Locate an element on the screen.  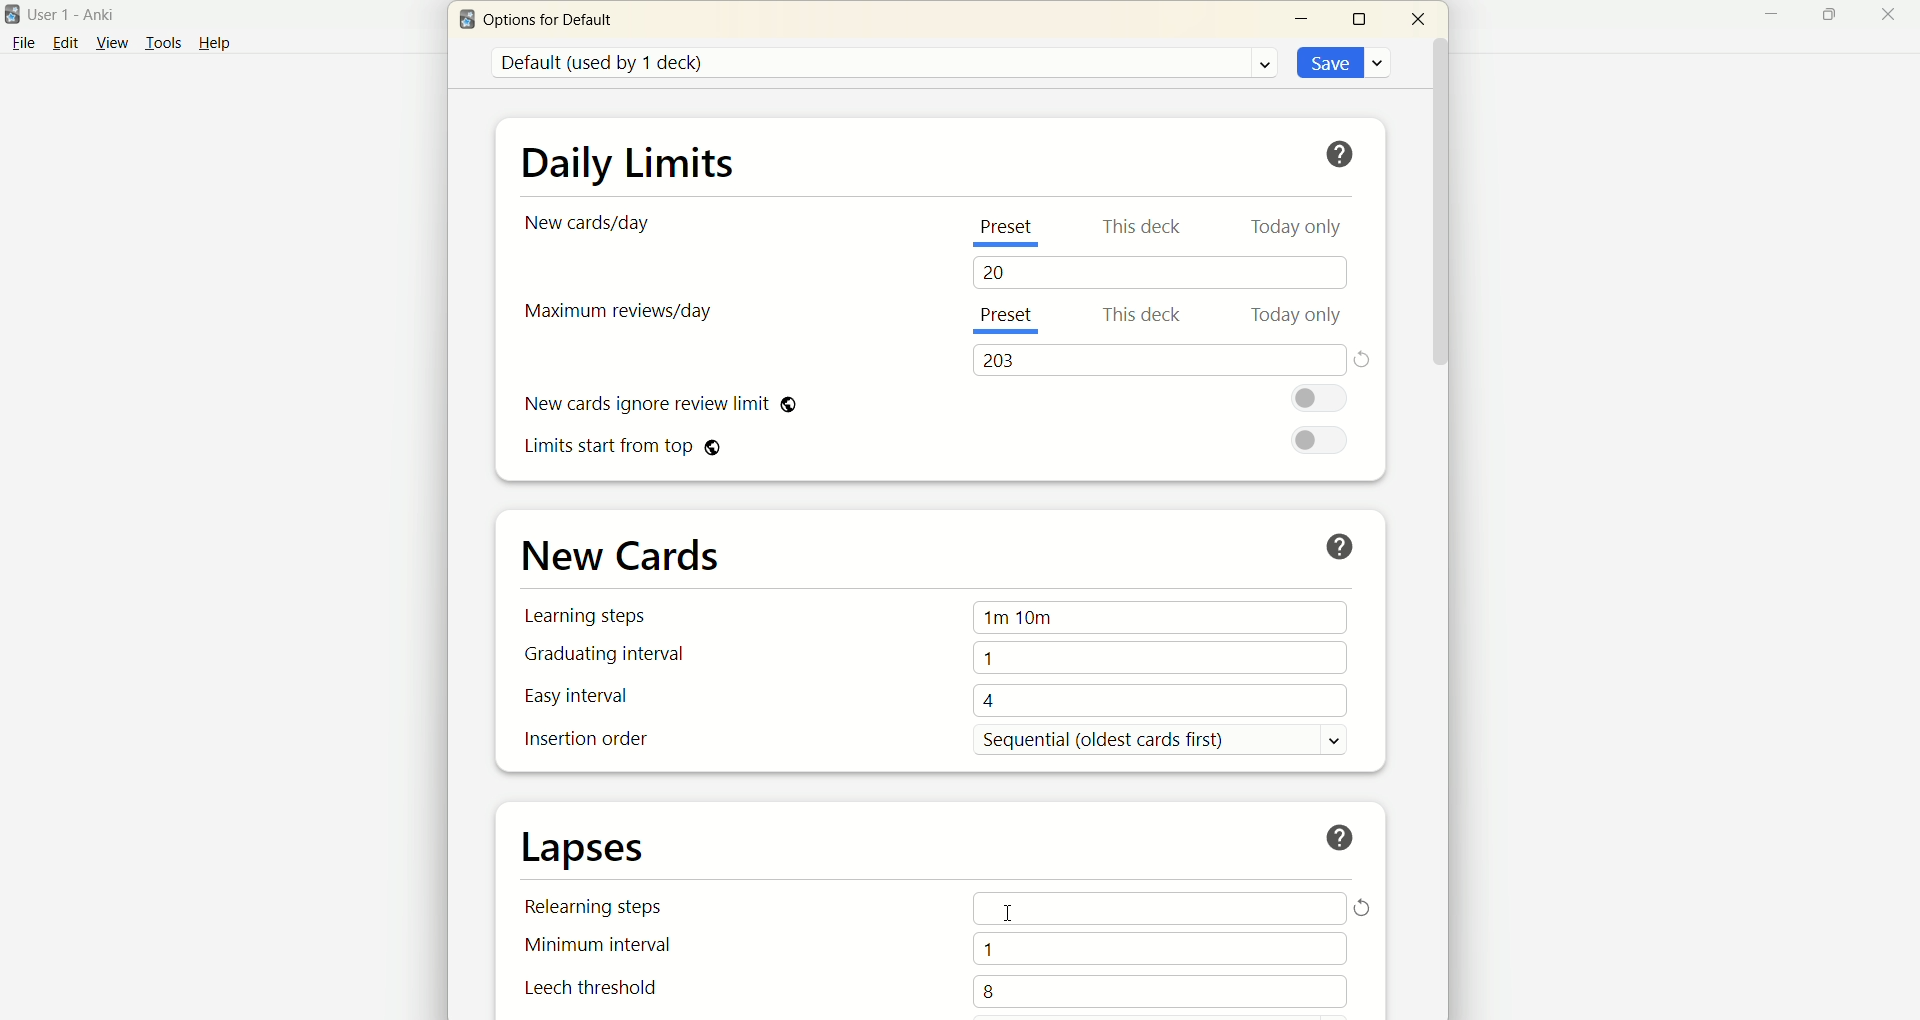
vertical scroll bar is located at coordinates (1441, 526).